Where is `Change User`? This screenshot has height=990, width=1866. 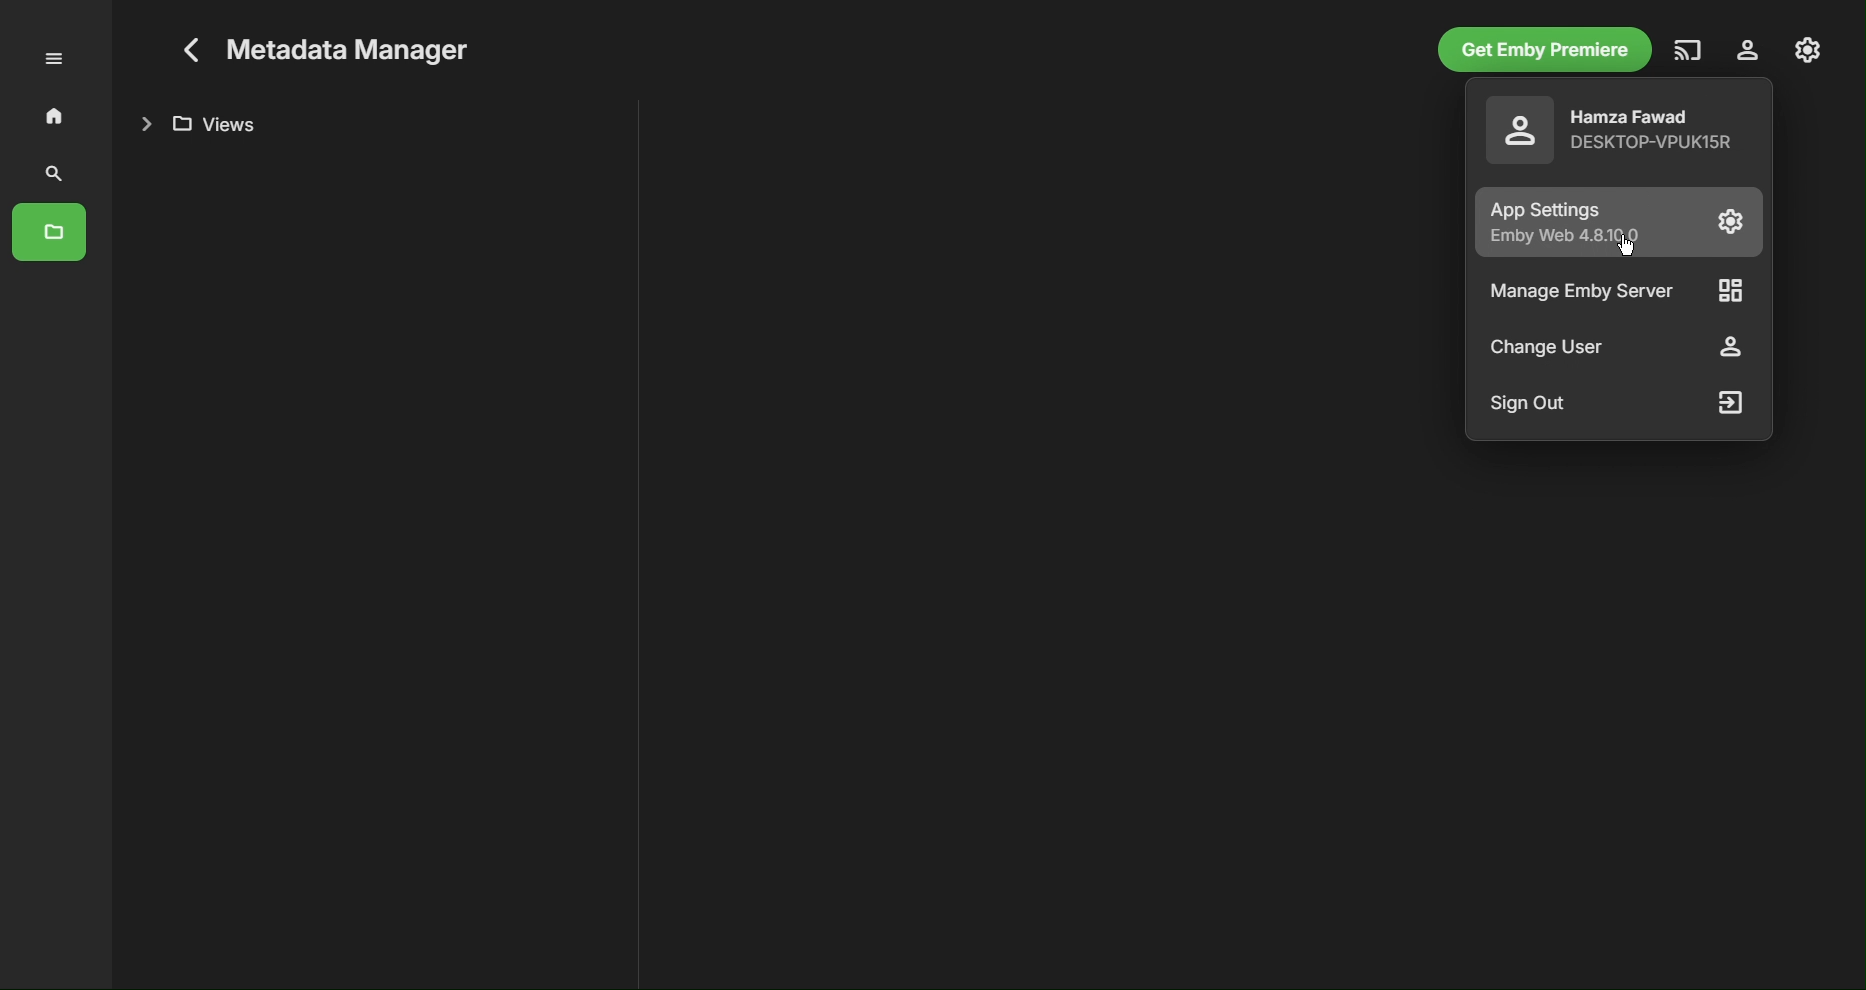
Change User is located at coordinates (1620, 353).